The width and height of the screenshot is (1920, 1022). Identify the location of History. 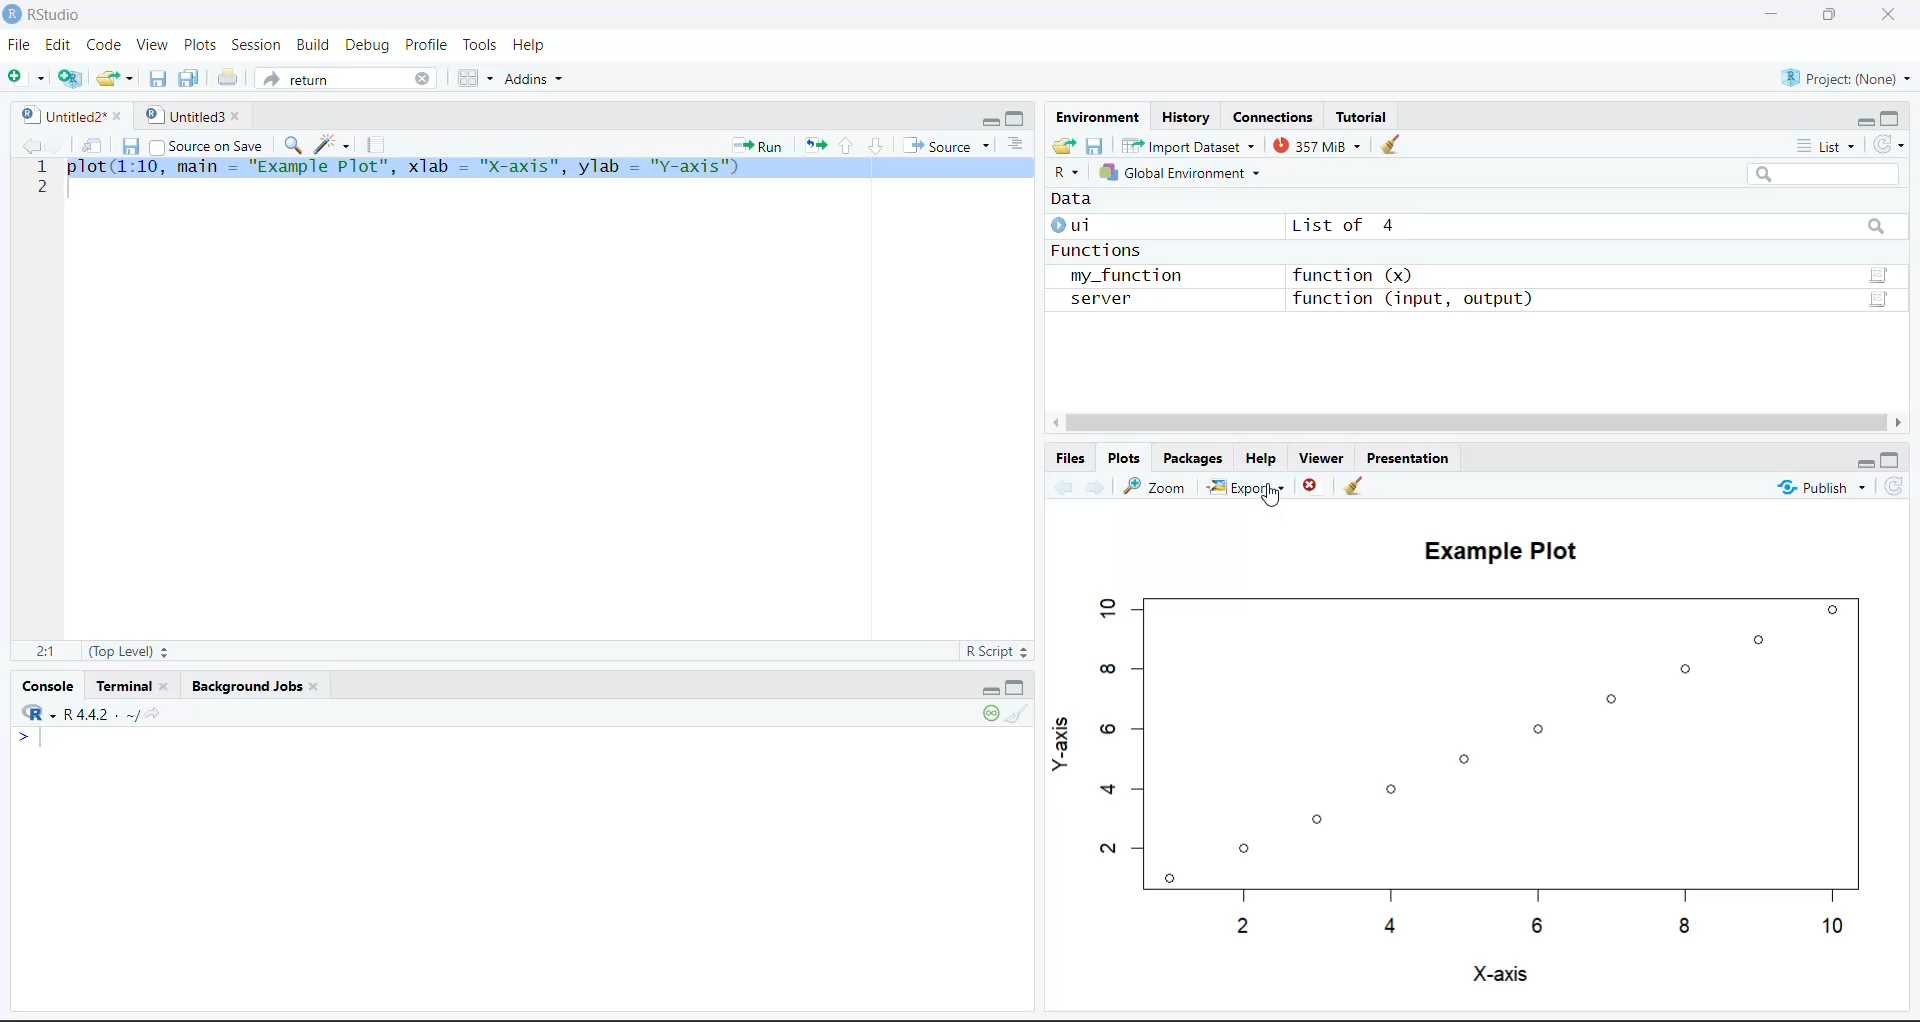
(1186, 115).